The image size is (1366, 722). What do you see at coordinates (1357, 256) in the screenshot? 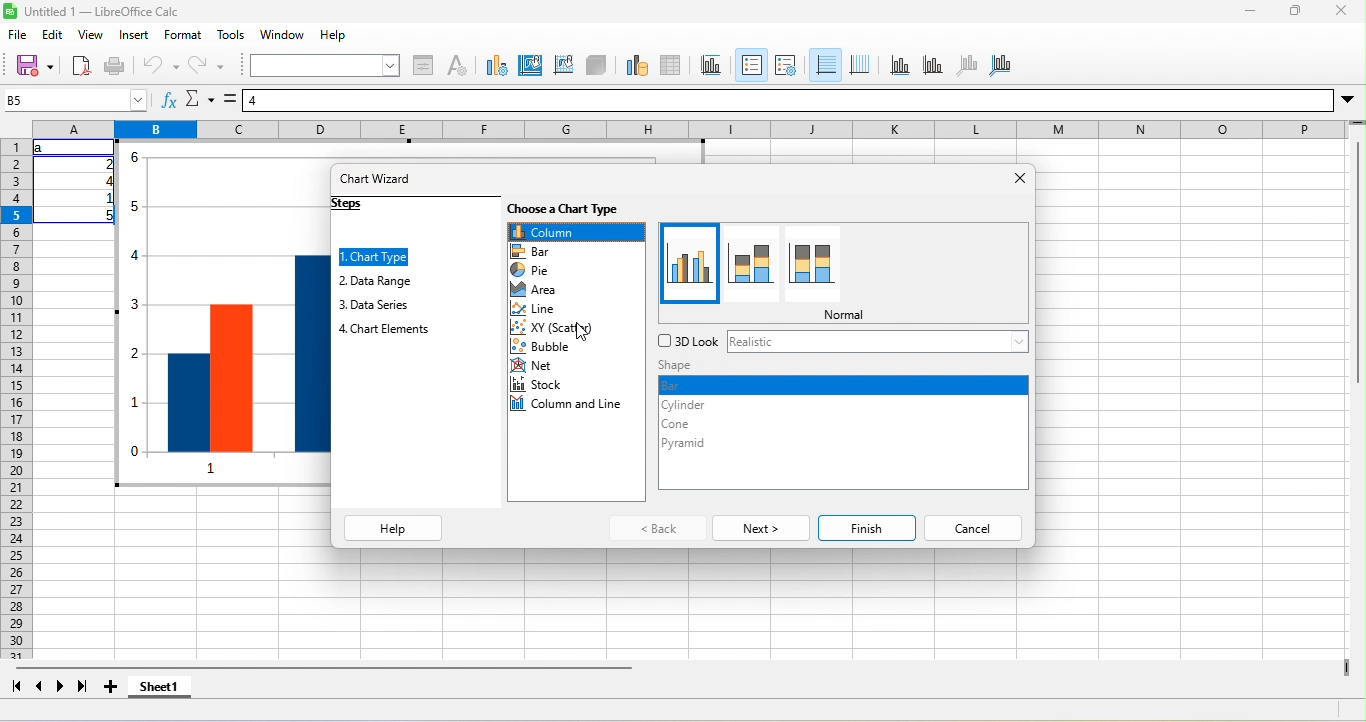
I see `vertical scroll bar` at bounding box center [1357, 256].